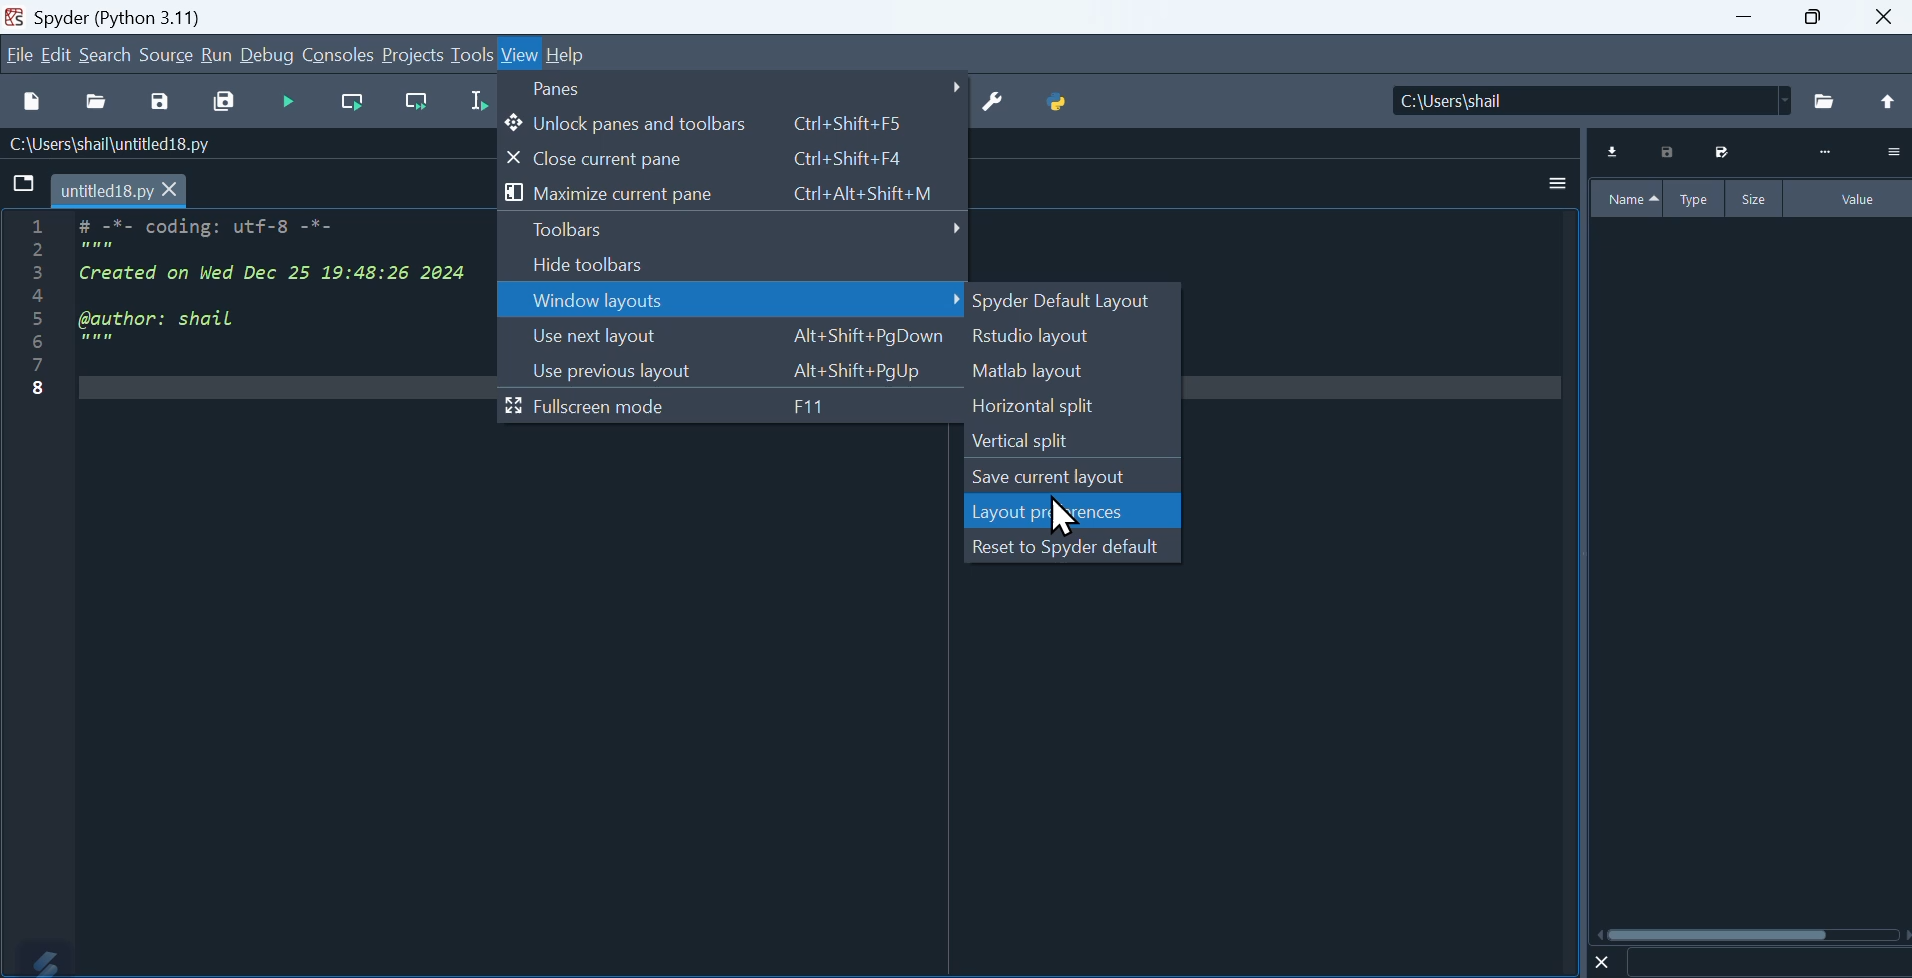 The width and height of the screenshot is (1912, 978). Describe the element at coordinates (1074, 511) in the screenshot. I see `Layout preferences` at that location.